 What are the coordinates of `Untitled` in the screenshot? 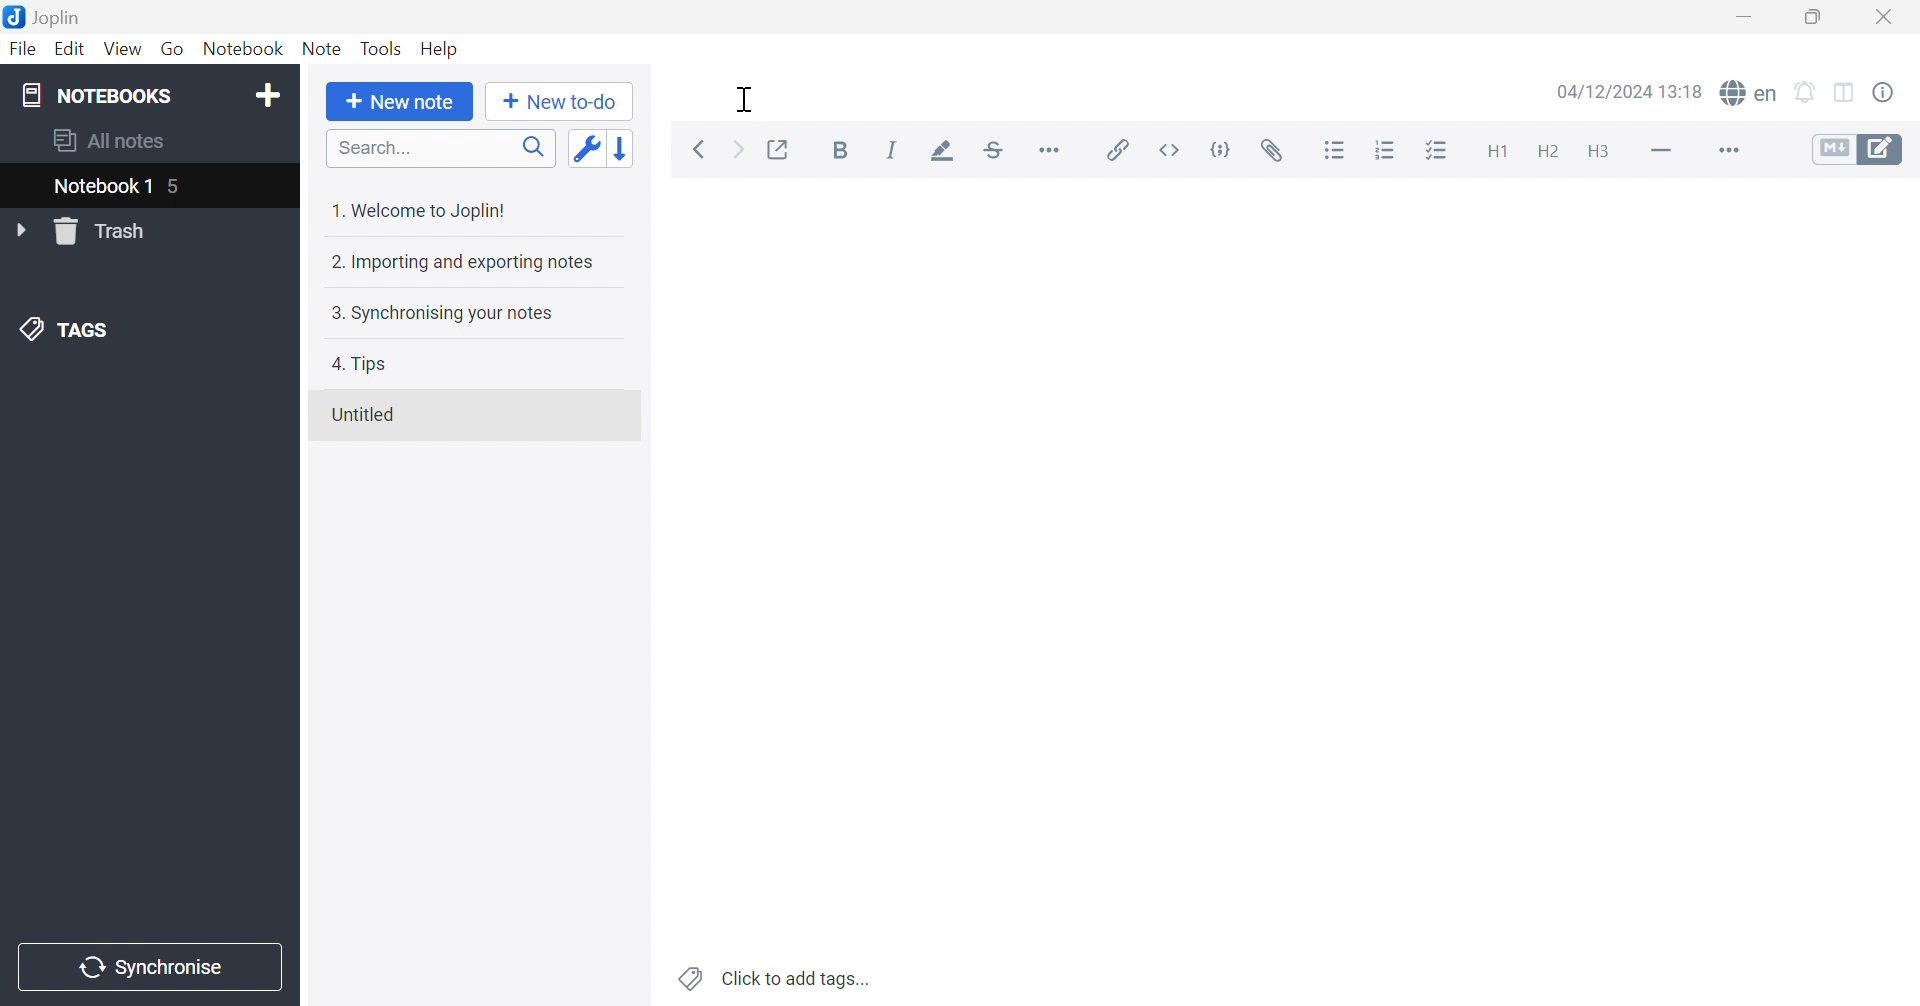 It's located at (374, 417).